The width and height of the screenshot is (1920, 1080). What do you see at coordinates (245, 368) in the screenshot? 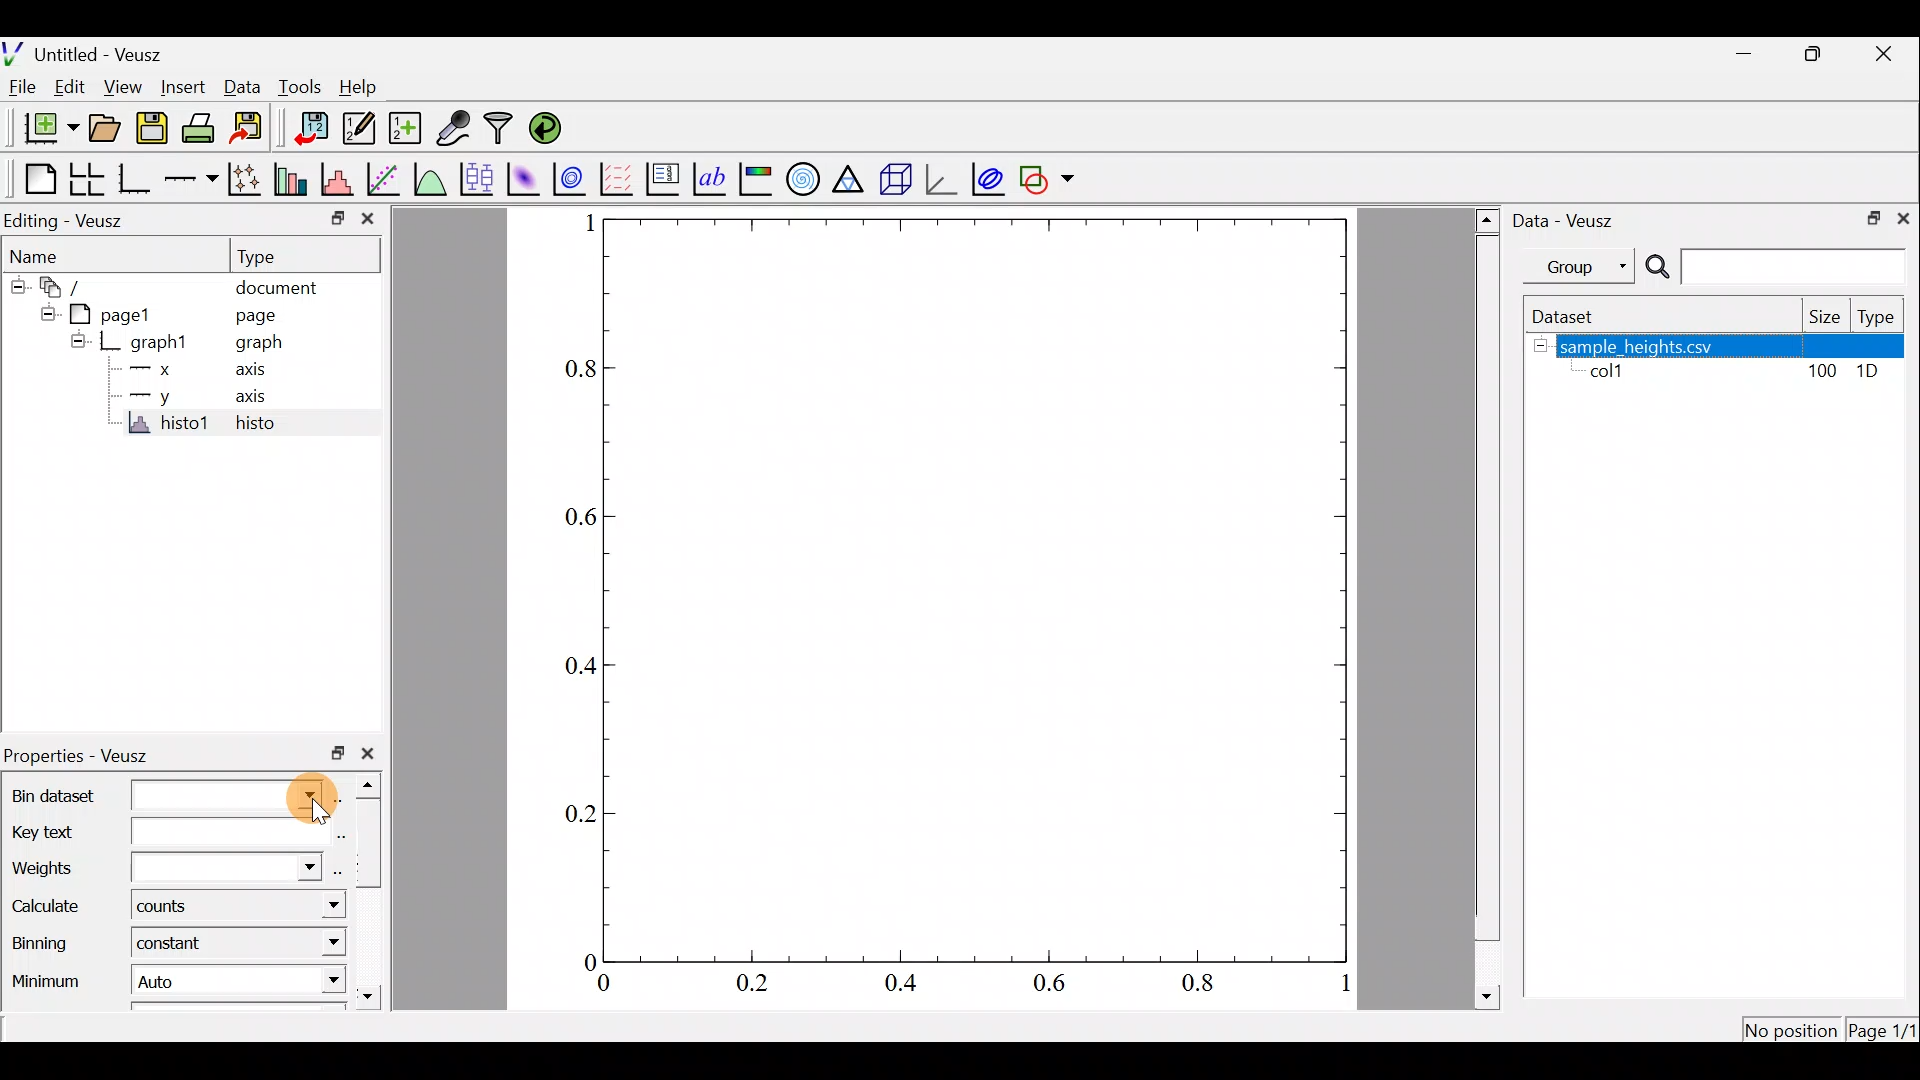
I see `axis` at bounding box center [245, 368].